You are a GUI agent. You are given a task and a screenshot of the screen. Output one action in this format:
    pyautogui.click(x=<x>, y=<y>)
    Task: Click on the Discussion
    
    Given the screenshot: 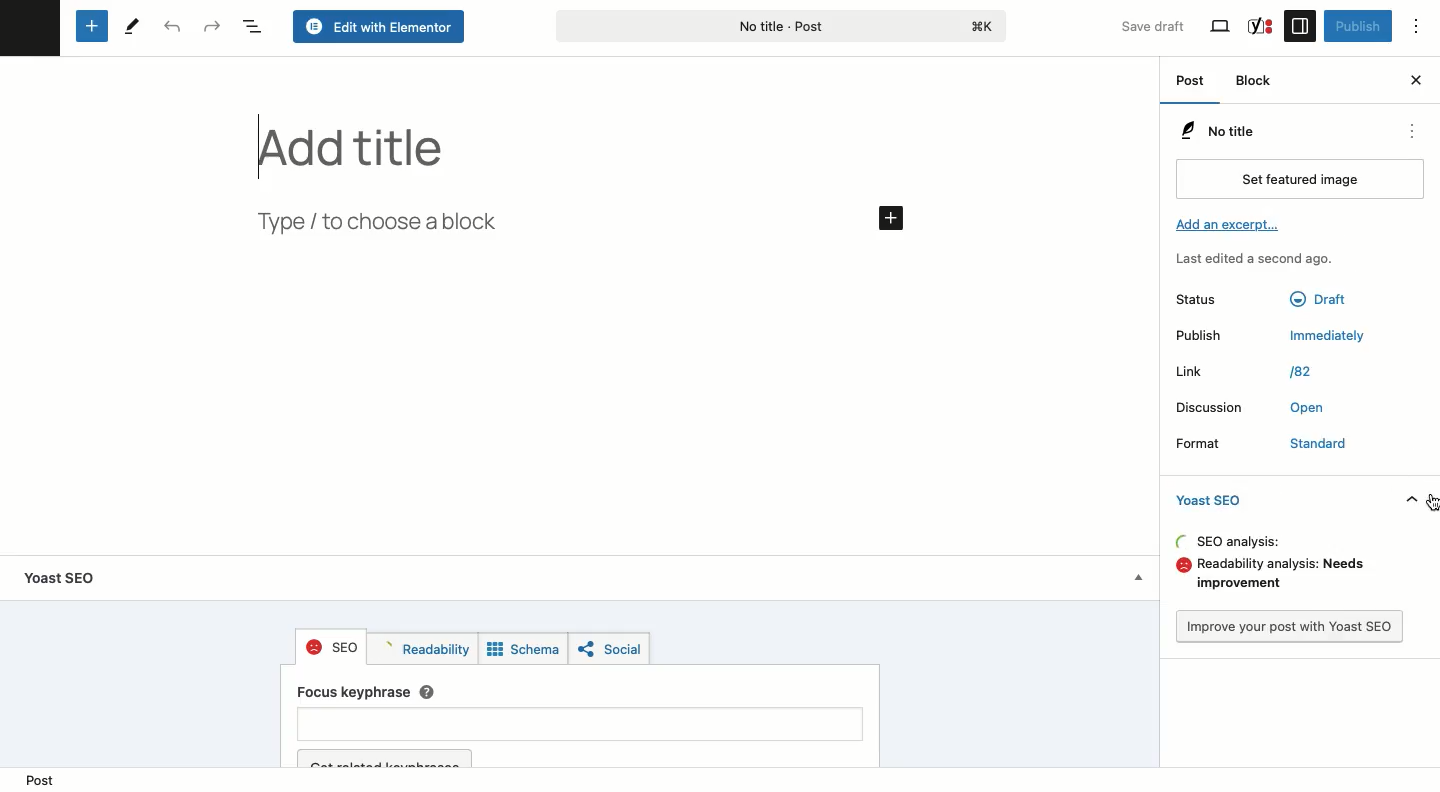 What is the action you would take?
    pyautogui.click(x=1210, y=405)
    